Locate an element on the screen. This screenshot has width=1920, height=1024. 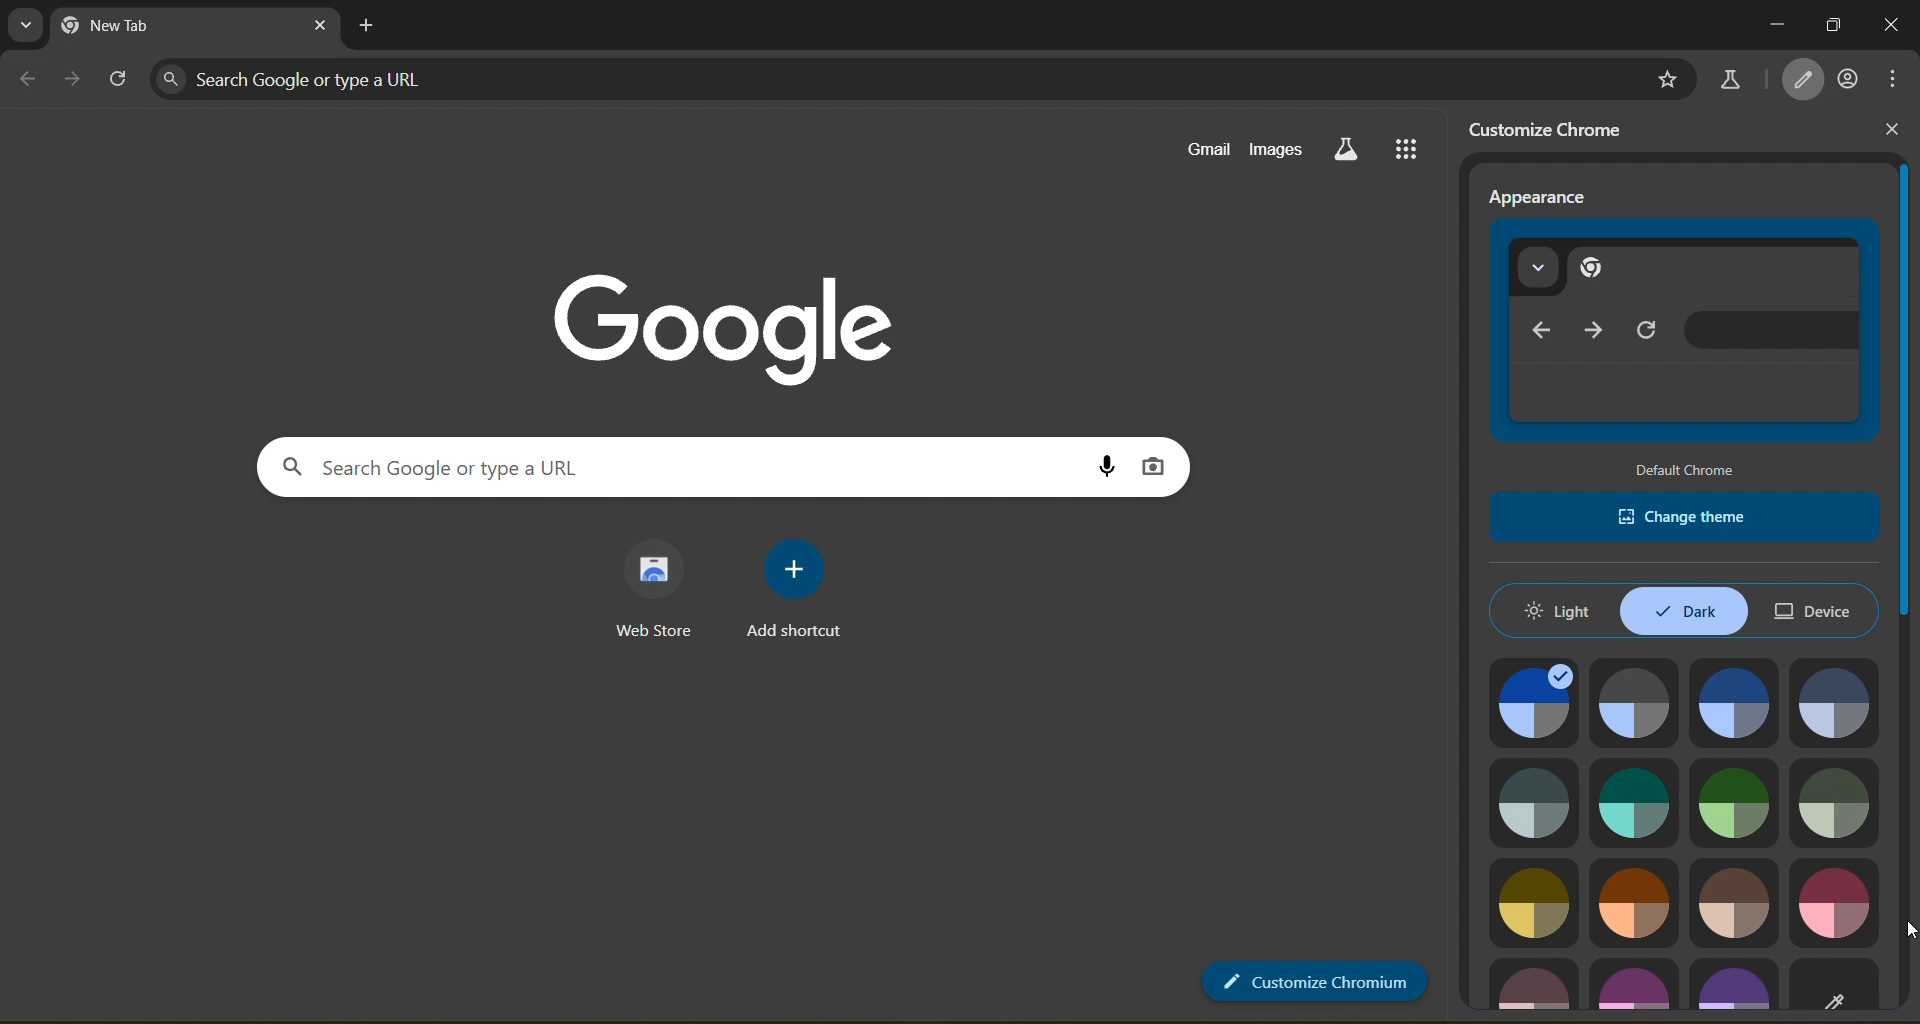
dark is located at coordinates (1687, 611).